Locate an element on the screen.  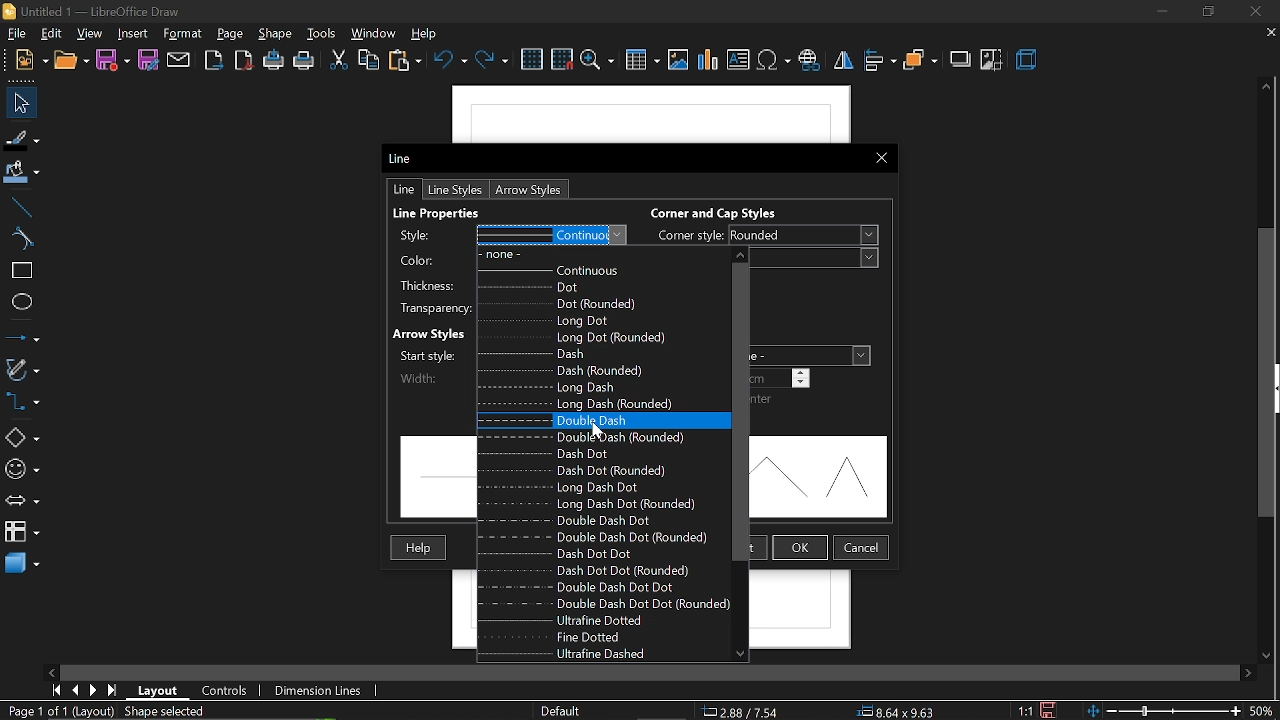
Dash dot dot is located at coordinates (608, 554).